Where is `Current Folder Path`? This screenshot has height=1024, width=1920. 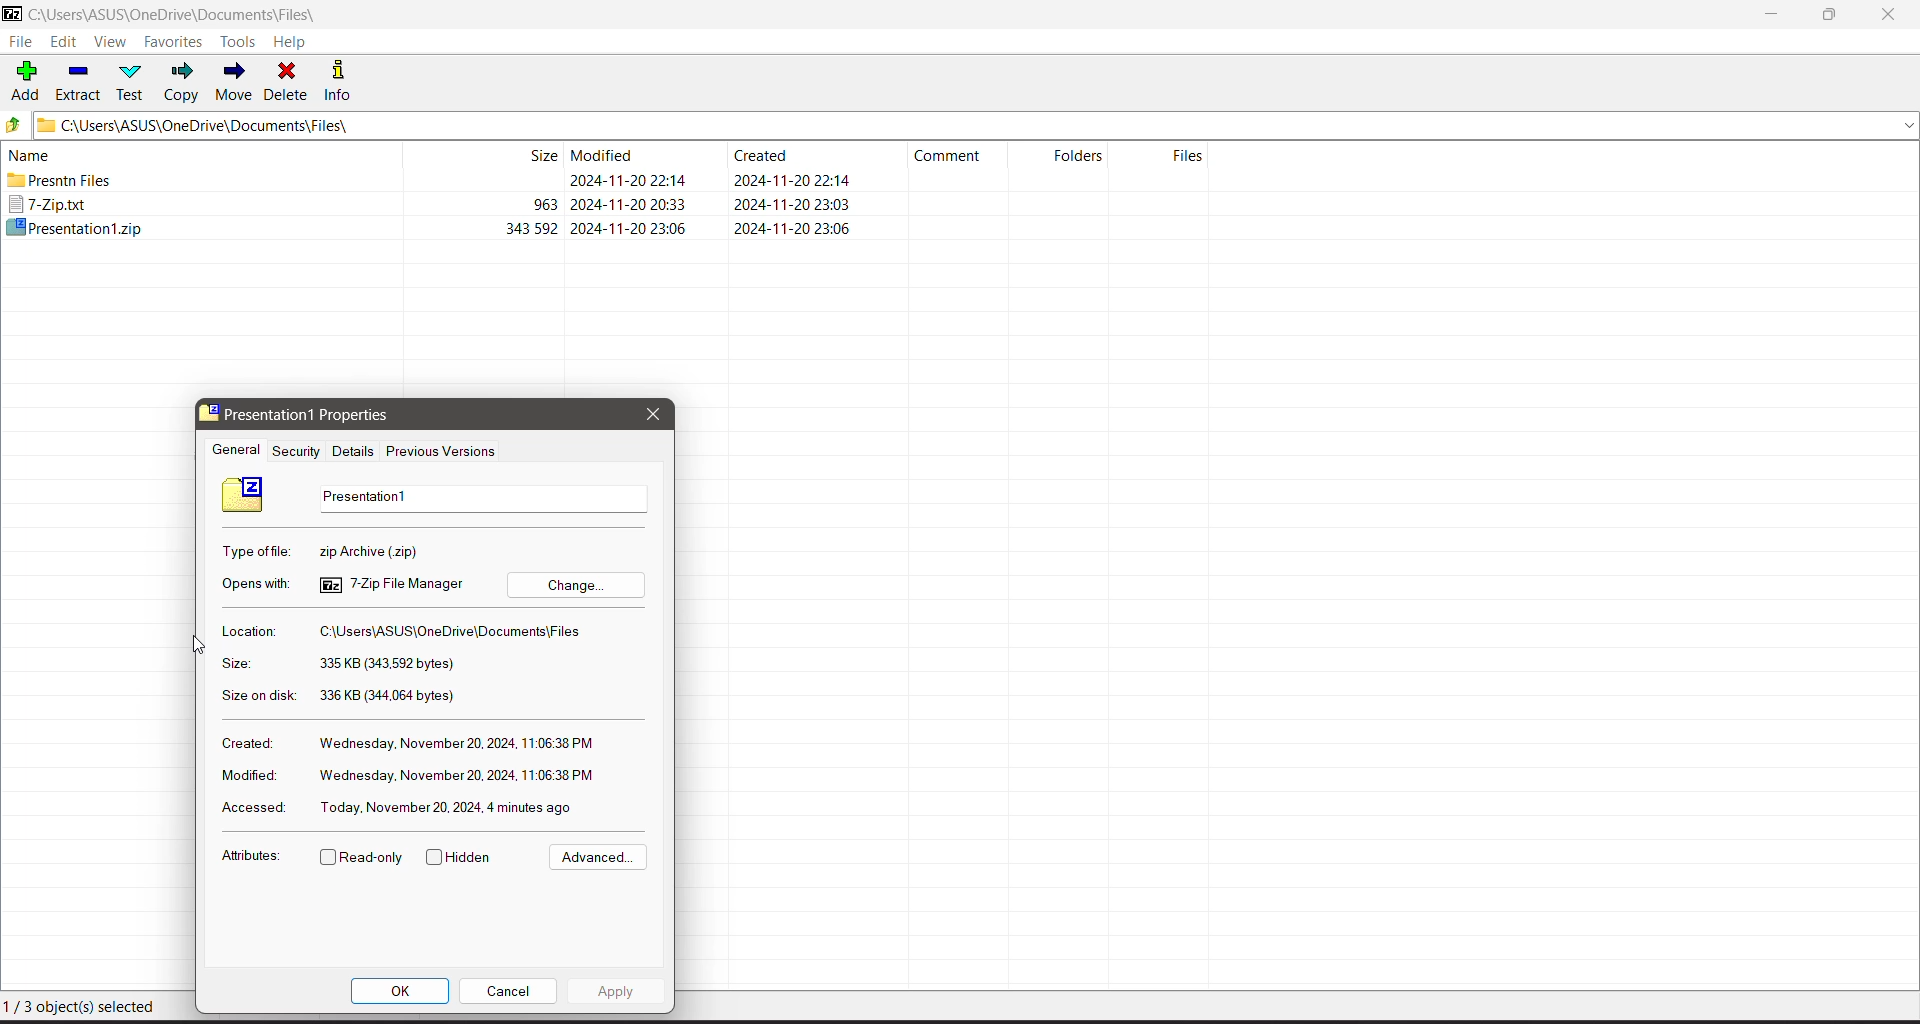
Current Folder Path is located at coordinates (977, 124).